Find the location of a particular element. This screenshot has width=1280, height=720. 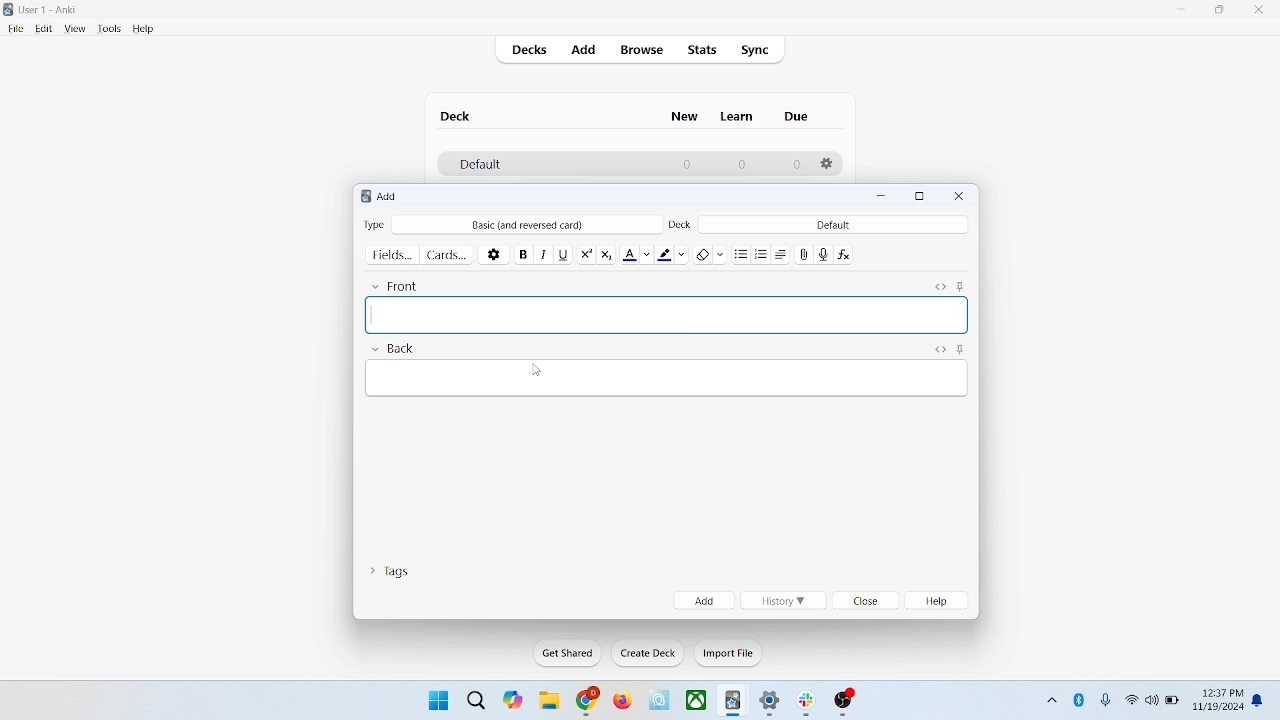

User-1 Anki is located at coordinates (52, 11).